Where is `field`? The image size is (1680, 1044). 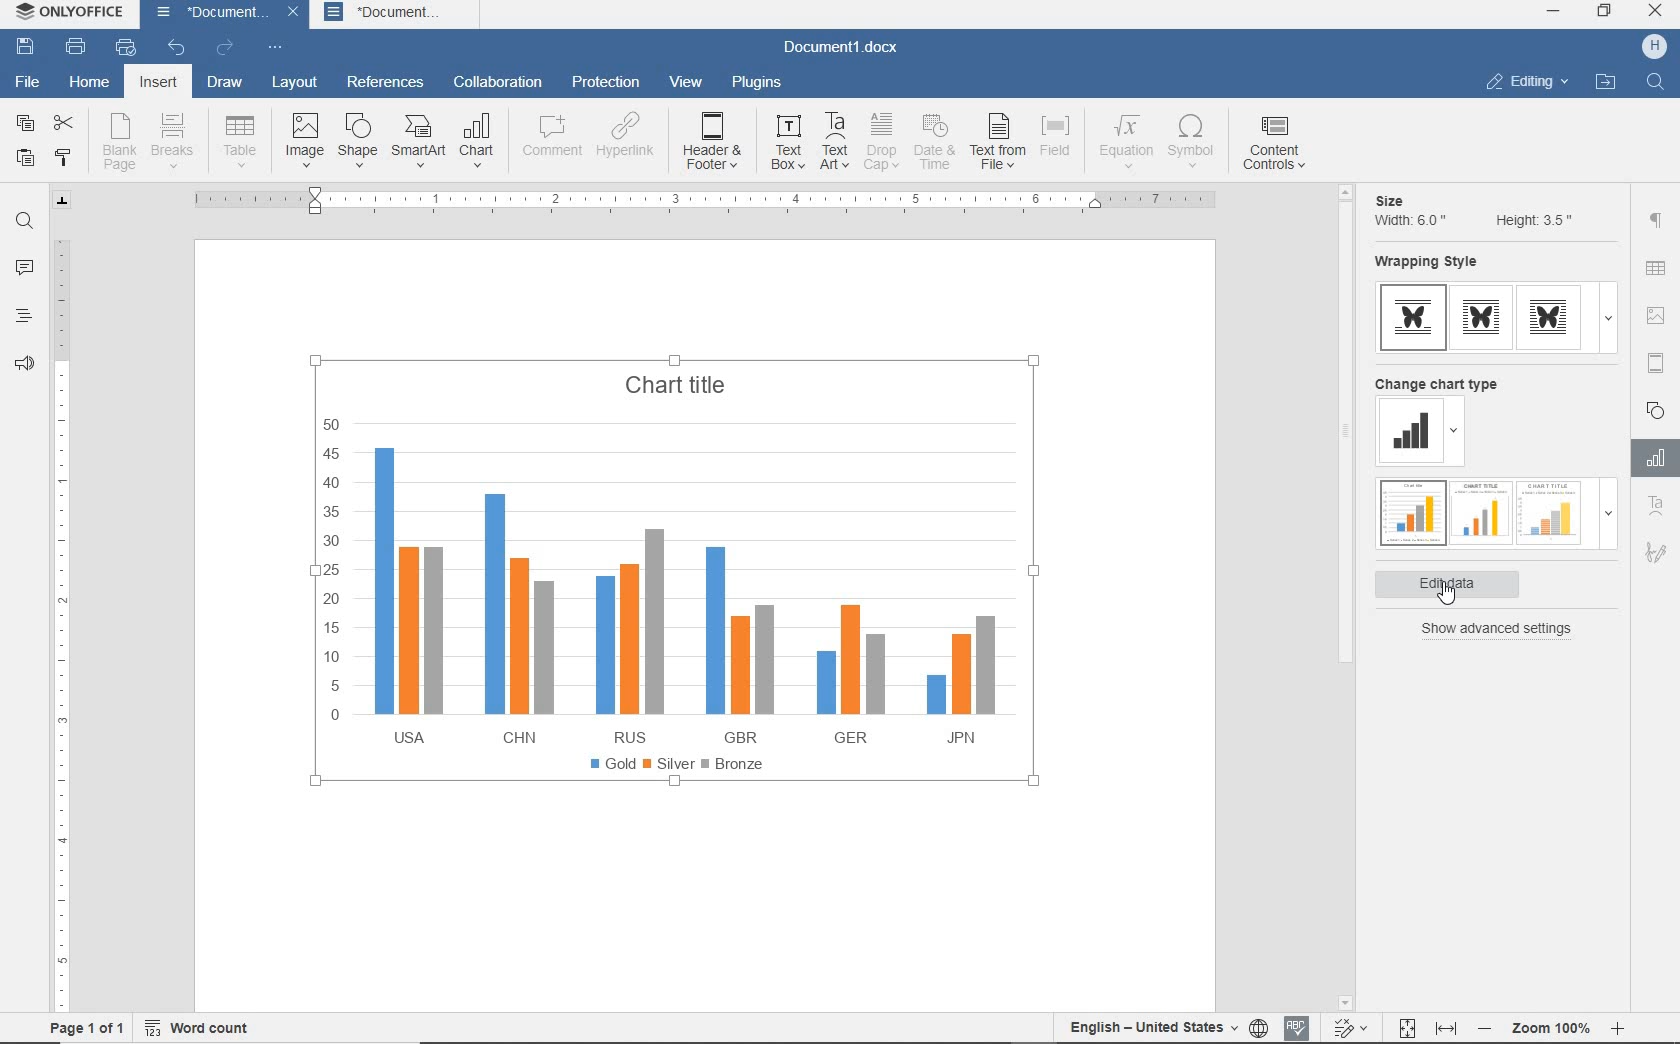 field is located at coordinates (1057, 142).